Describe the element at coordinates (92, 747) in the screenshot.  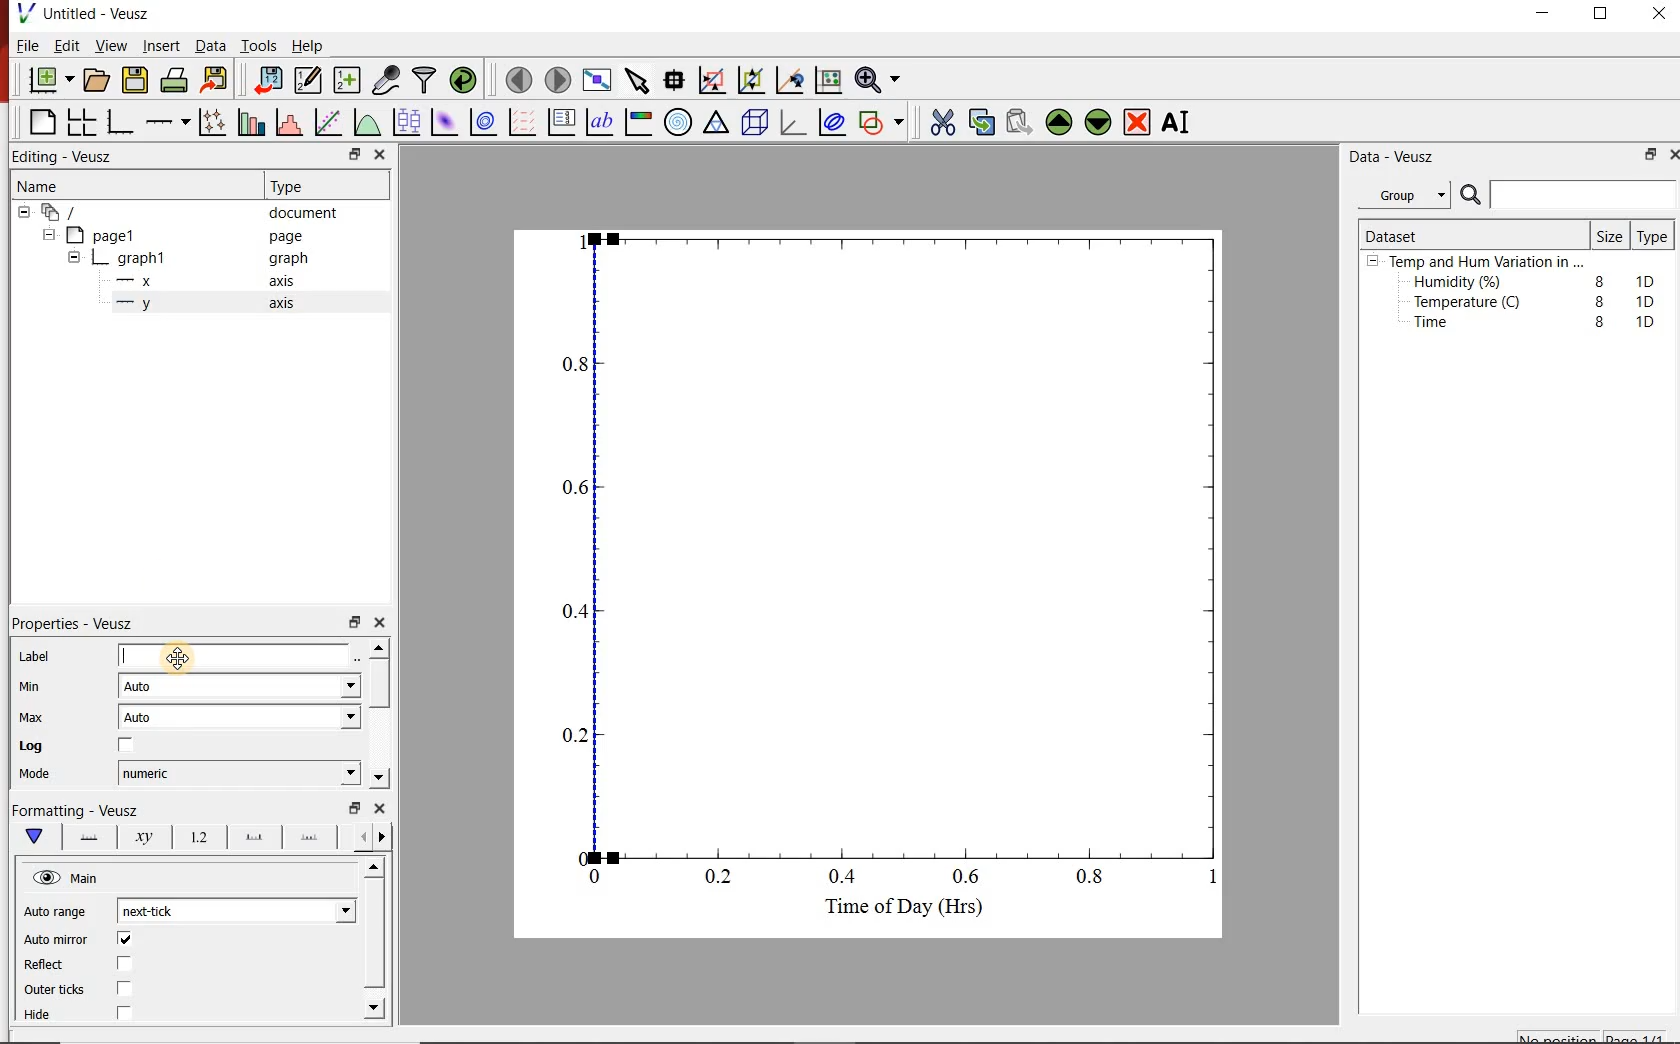
I see `Log` at that location.